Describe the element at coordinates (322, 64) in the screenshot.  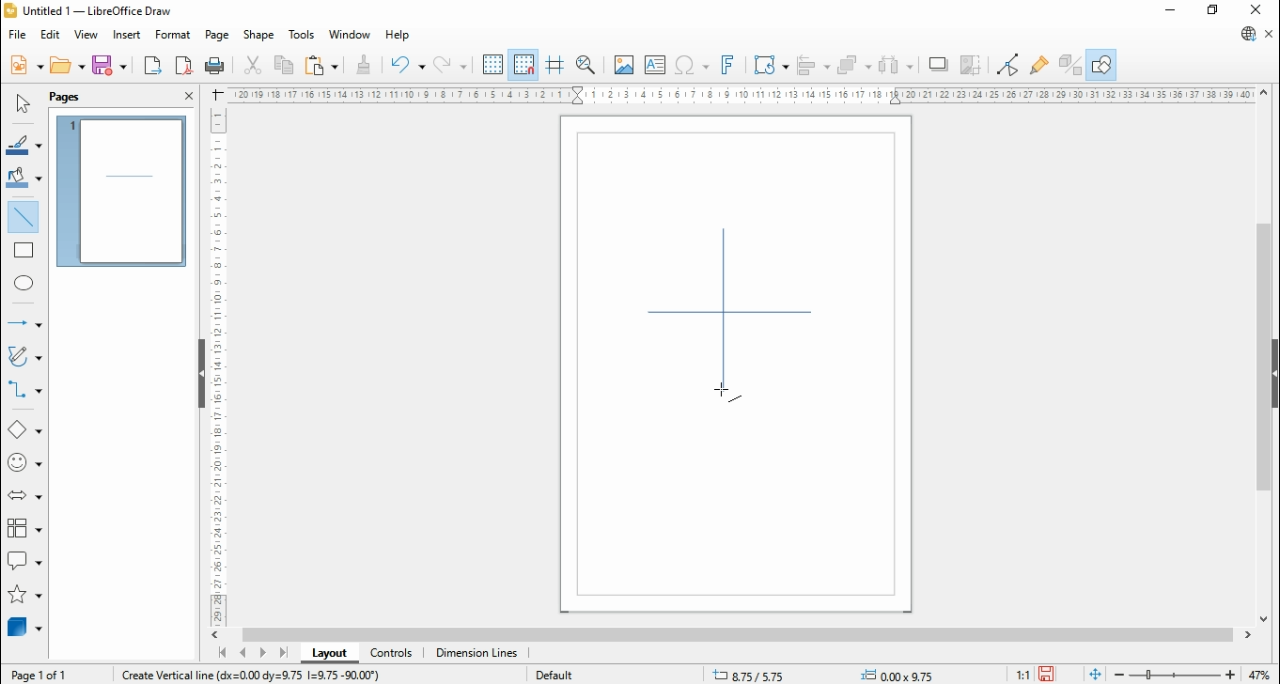
I see `paste` at that location.